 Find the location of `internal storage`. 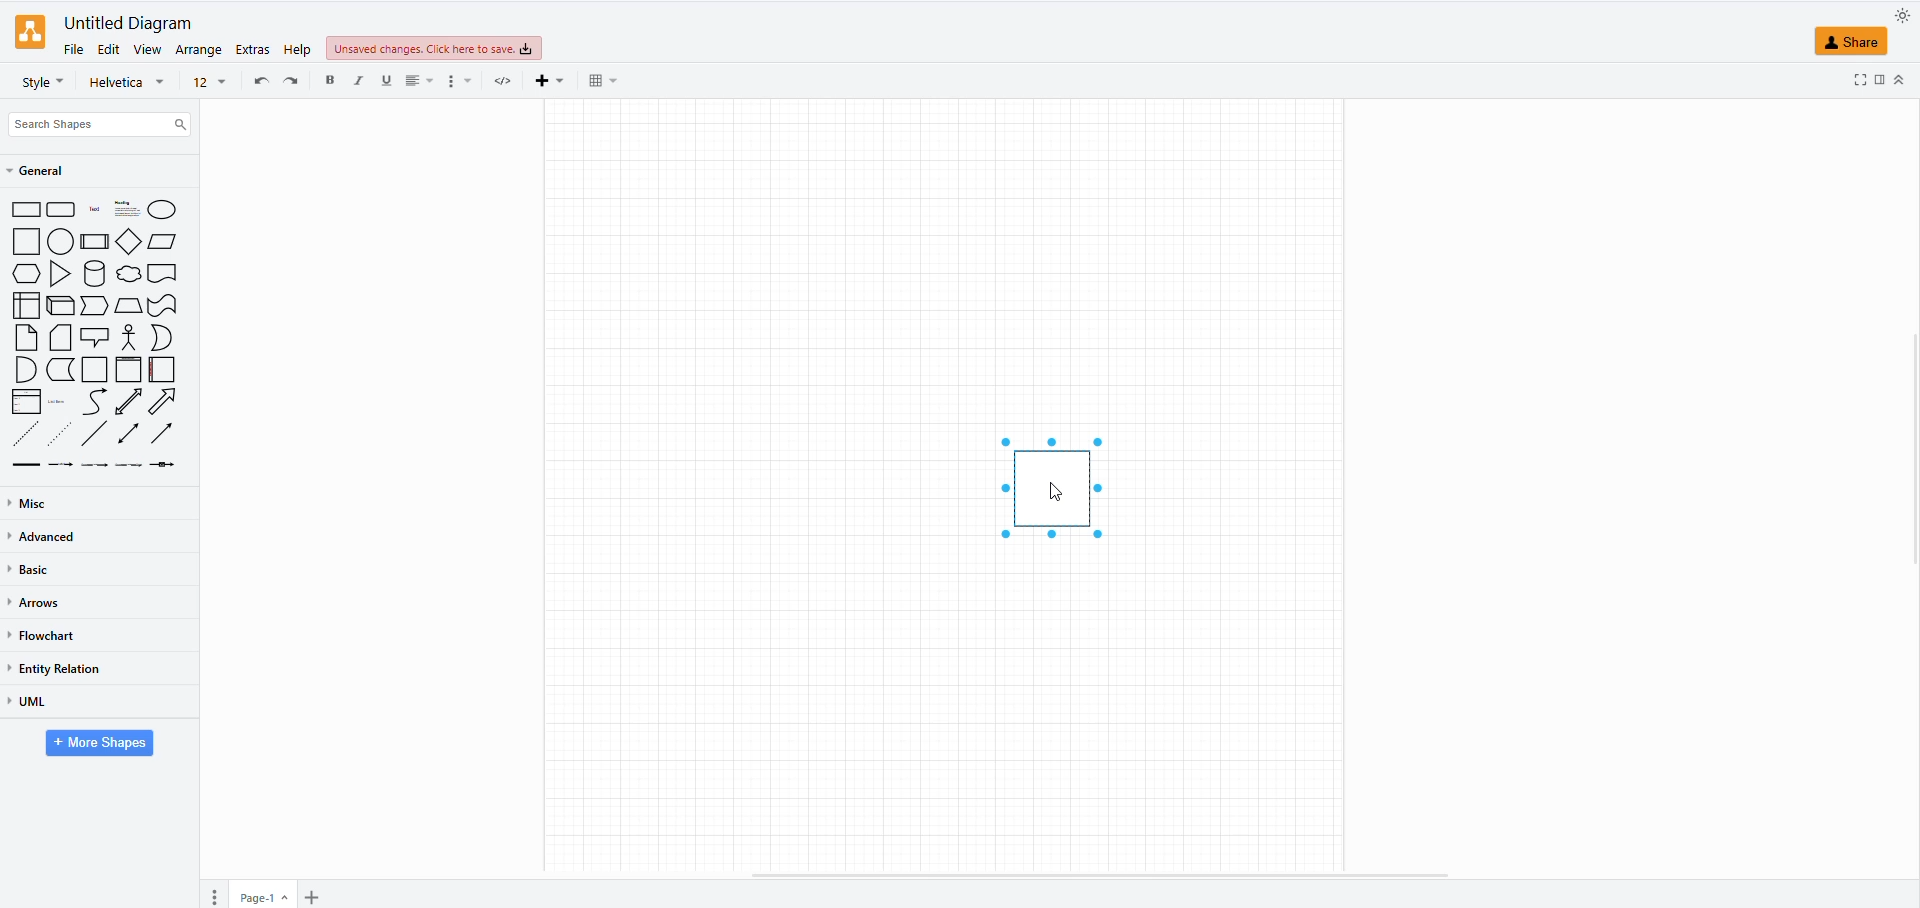

internal storage is located at coordinates (27, 305).